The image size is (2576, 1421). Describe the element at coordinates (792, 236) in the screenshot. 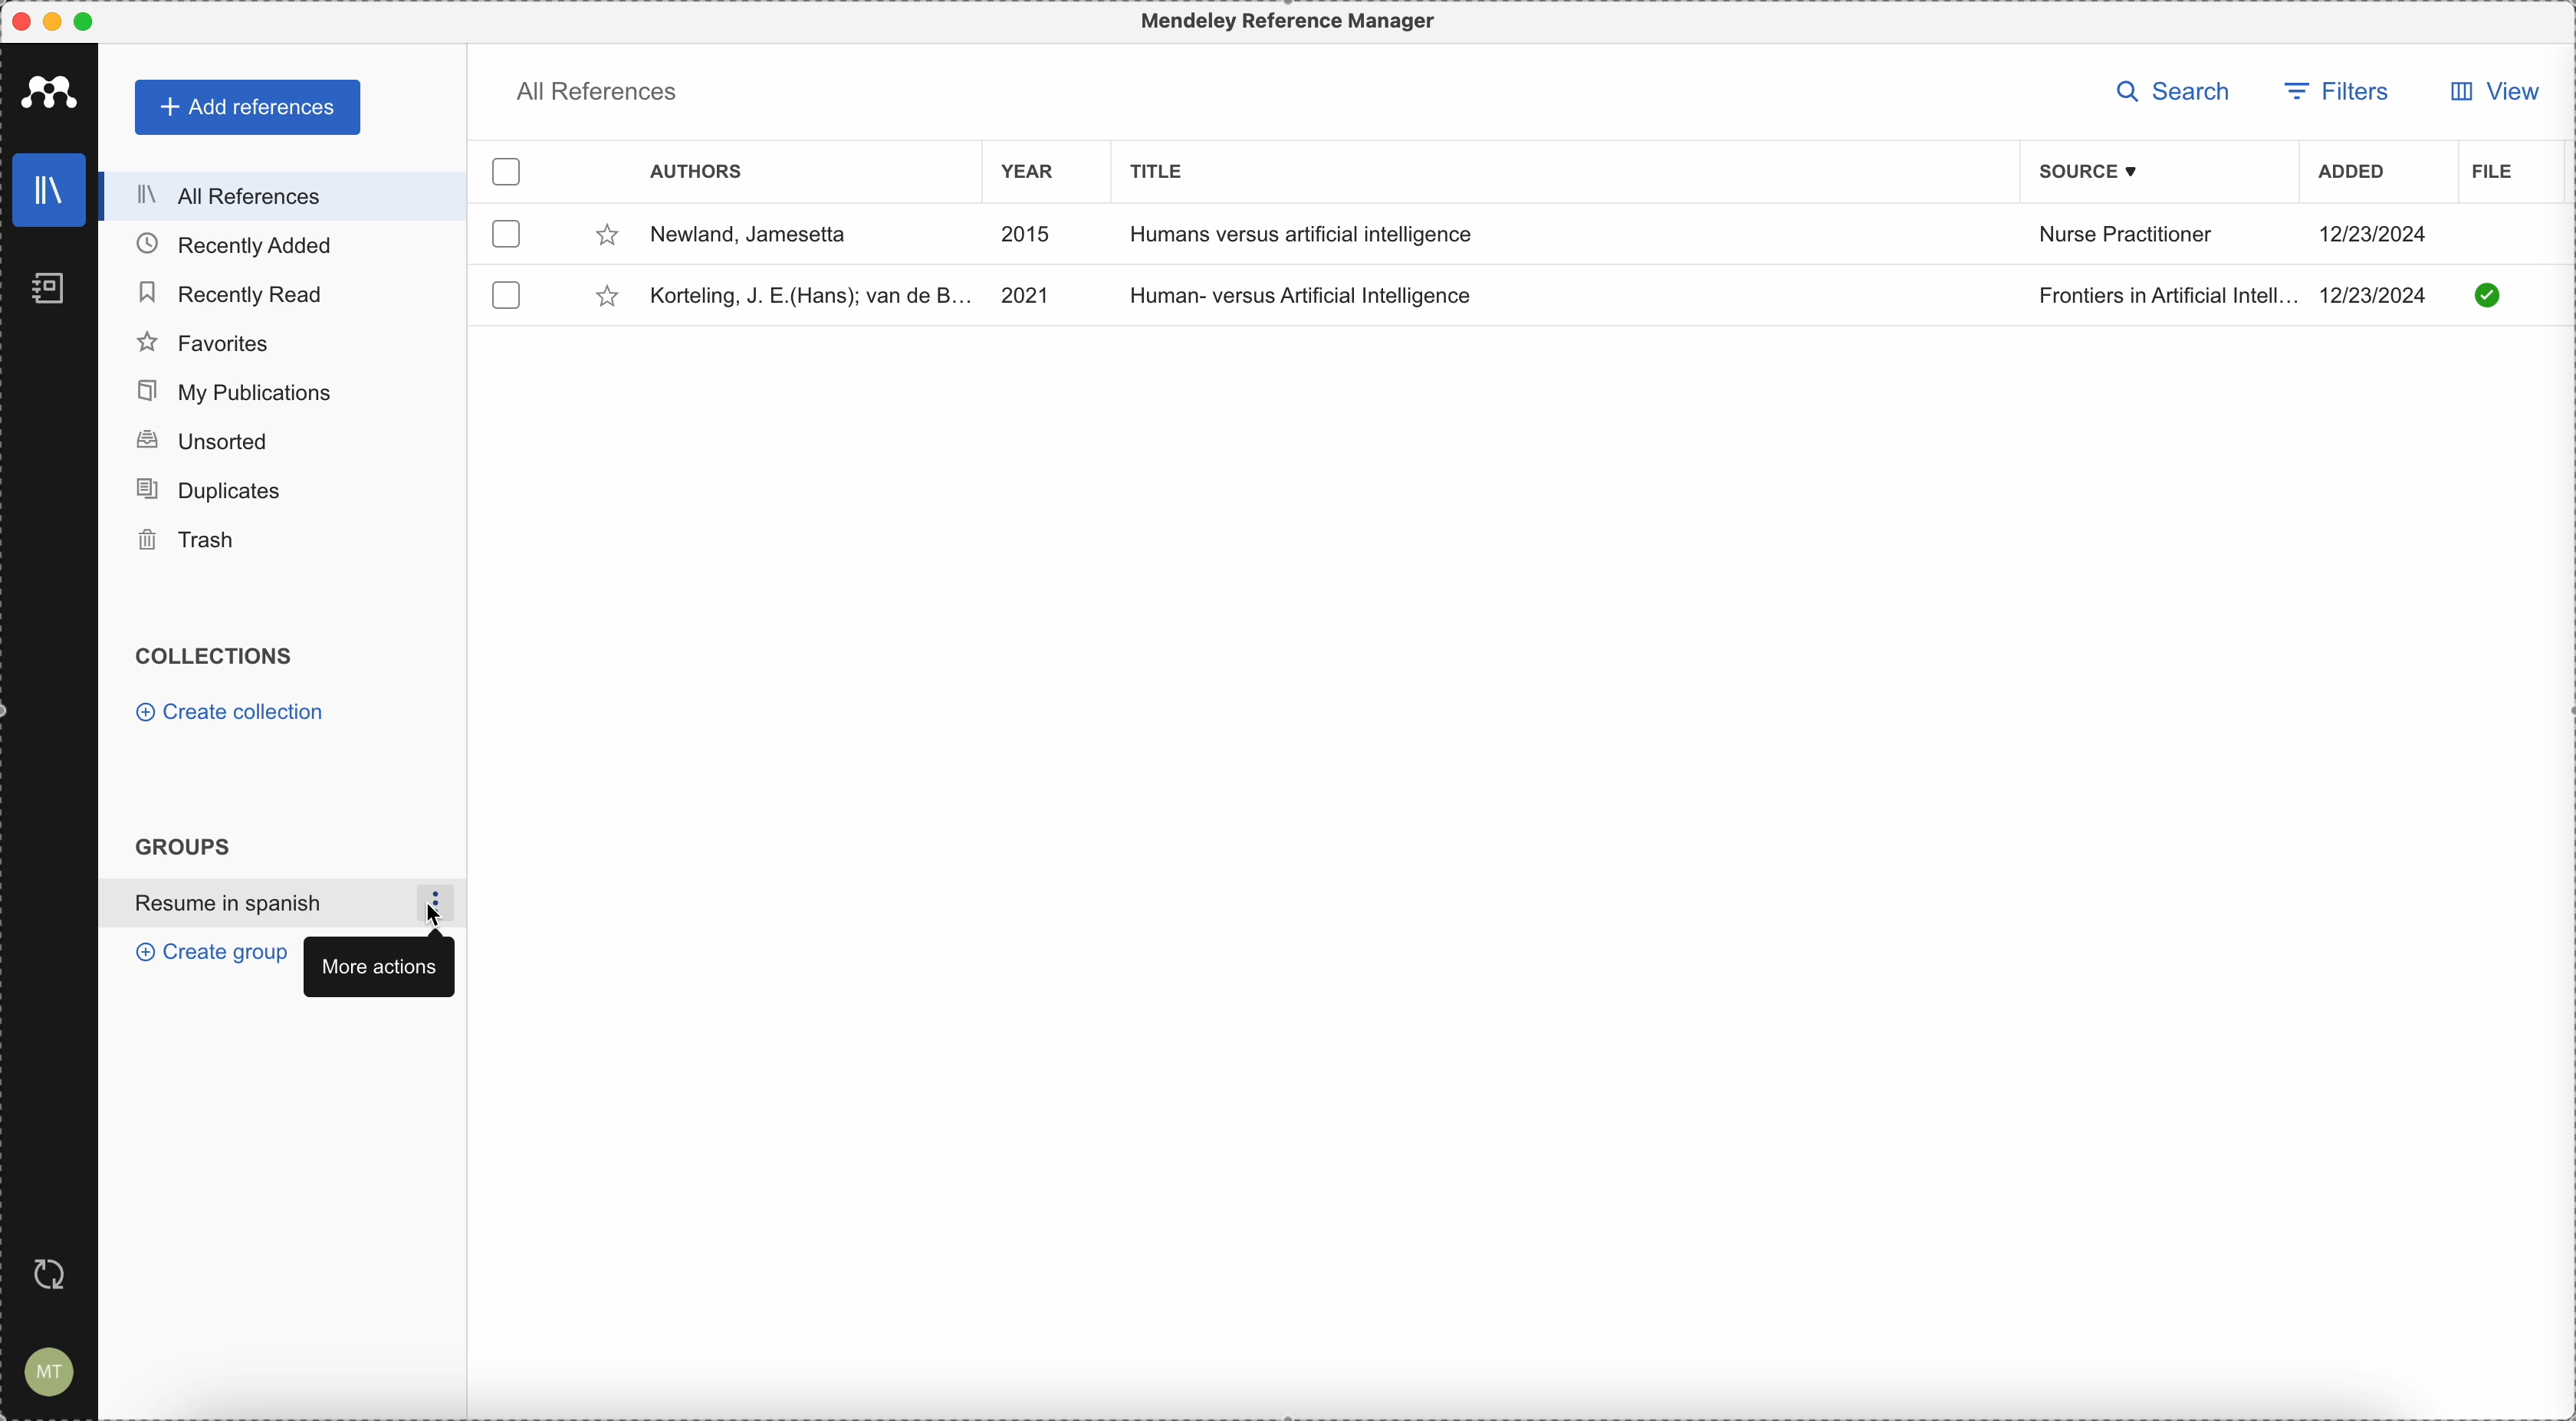

I see `Newland, Jamesetta` at that location.